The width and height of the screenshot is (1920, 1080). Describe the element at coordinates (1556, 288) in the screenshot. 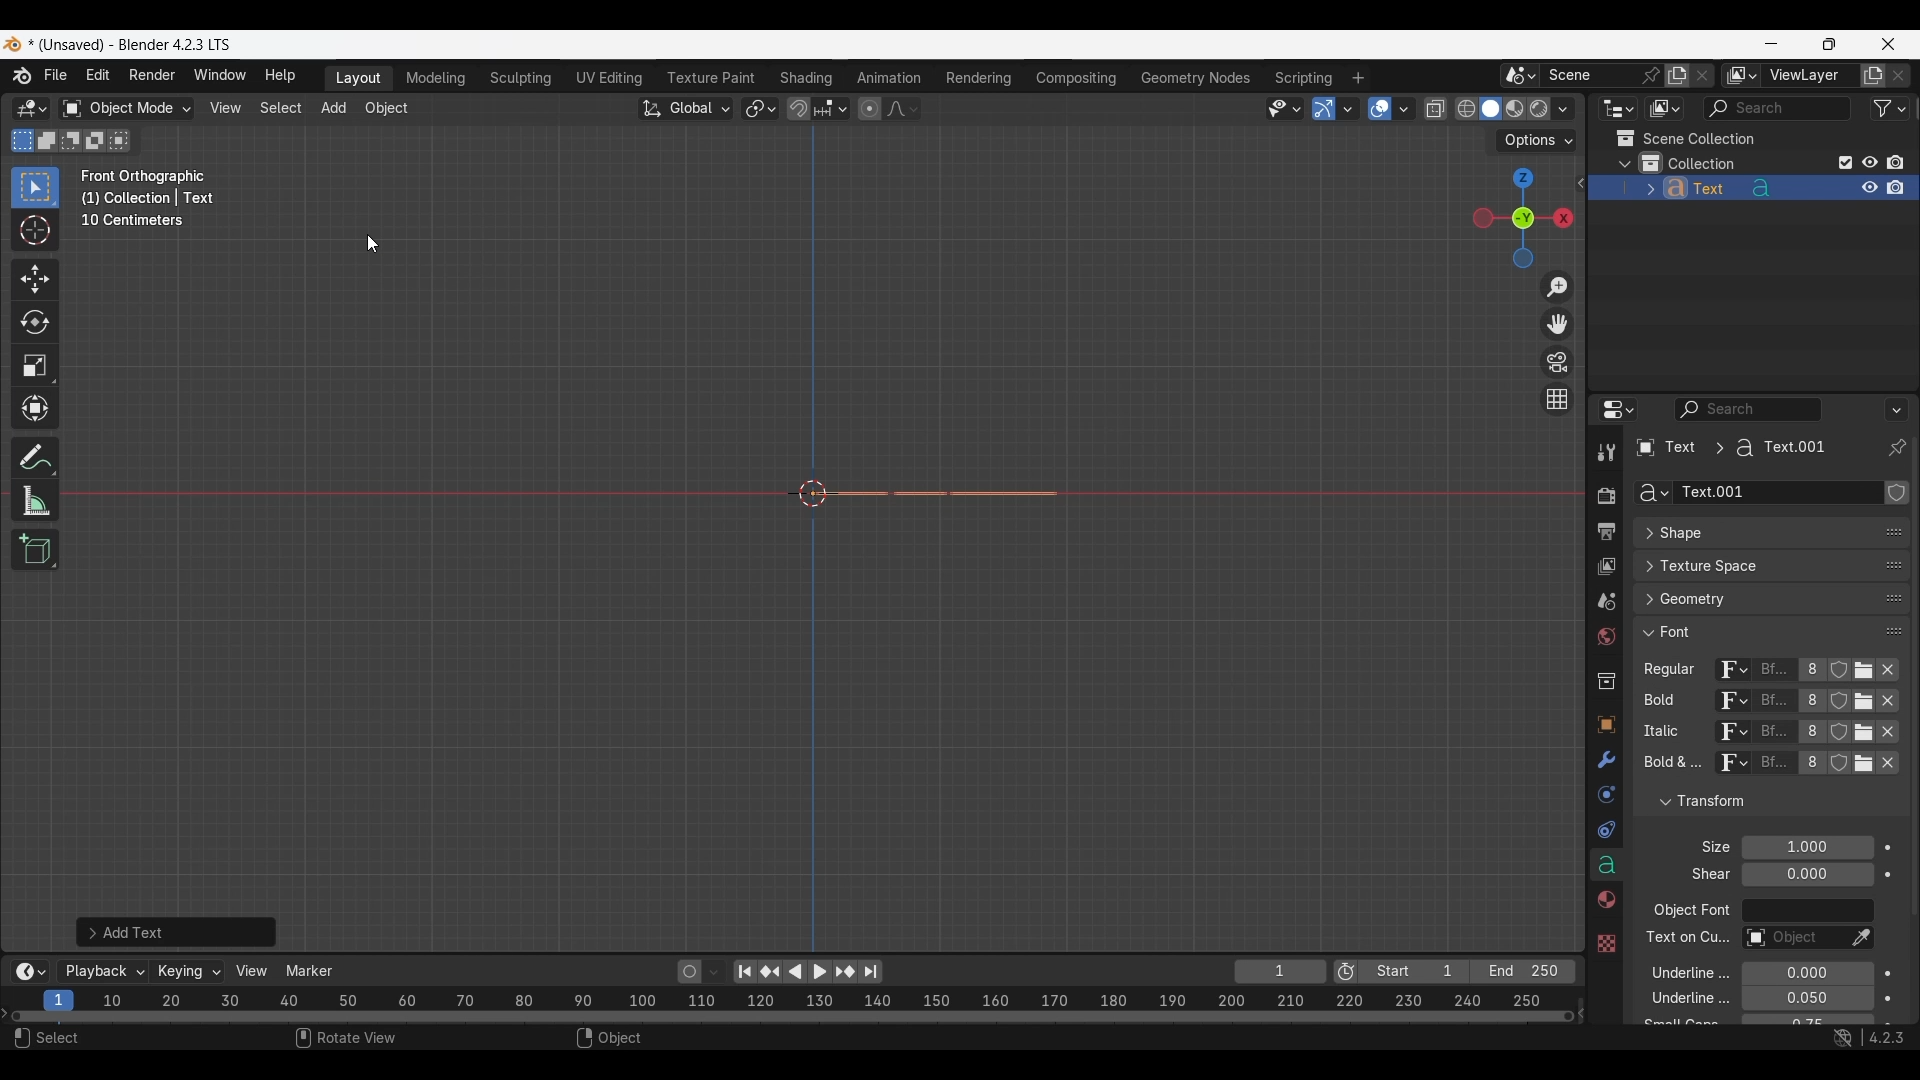

I see `Zoom in/out in the view` at that location.